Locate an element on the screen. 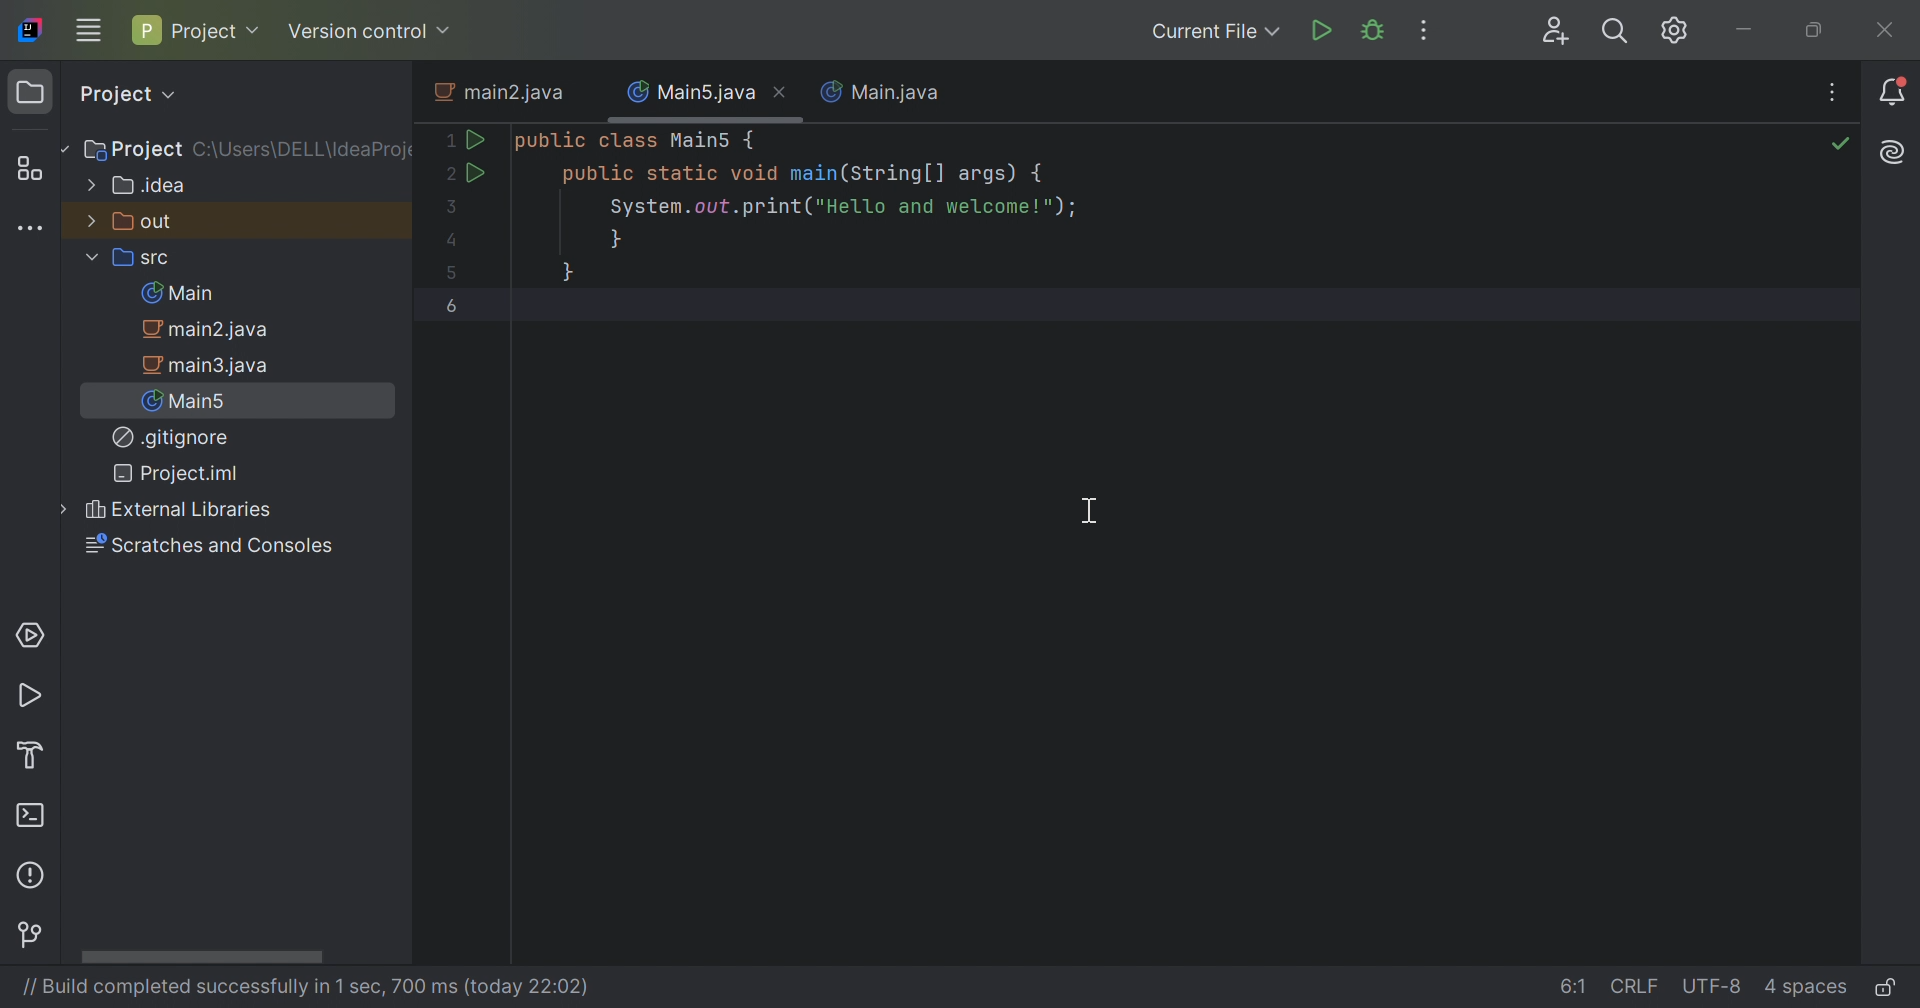  file encoding: UTF-8 is located at coordinates (1714, 987).